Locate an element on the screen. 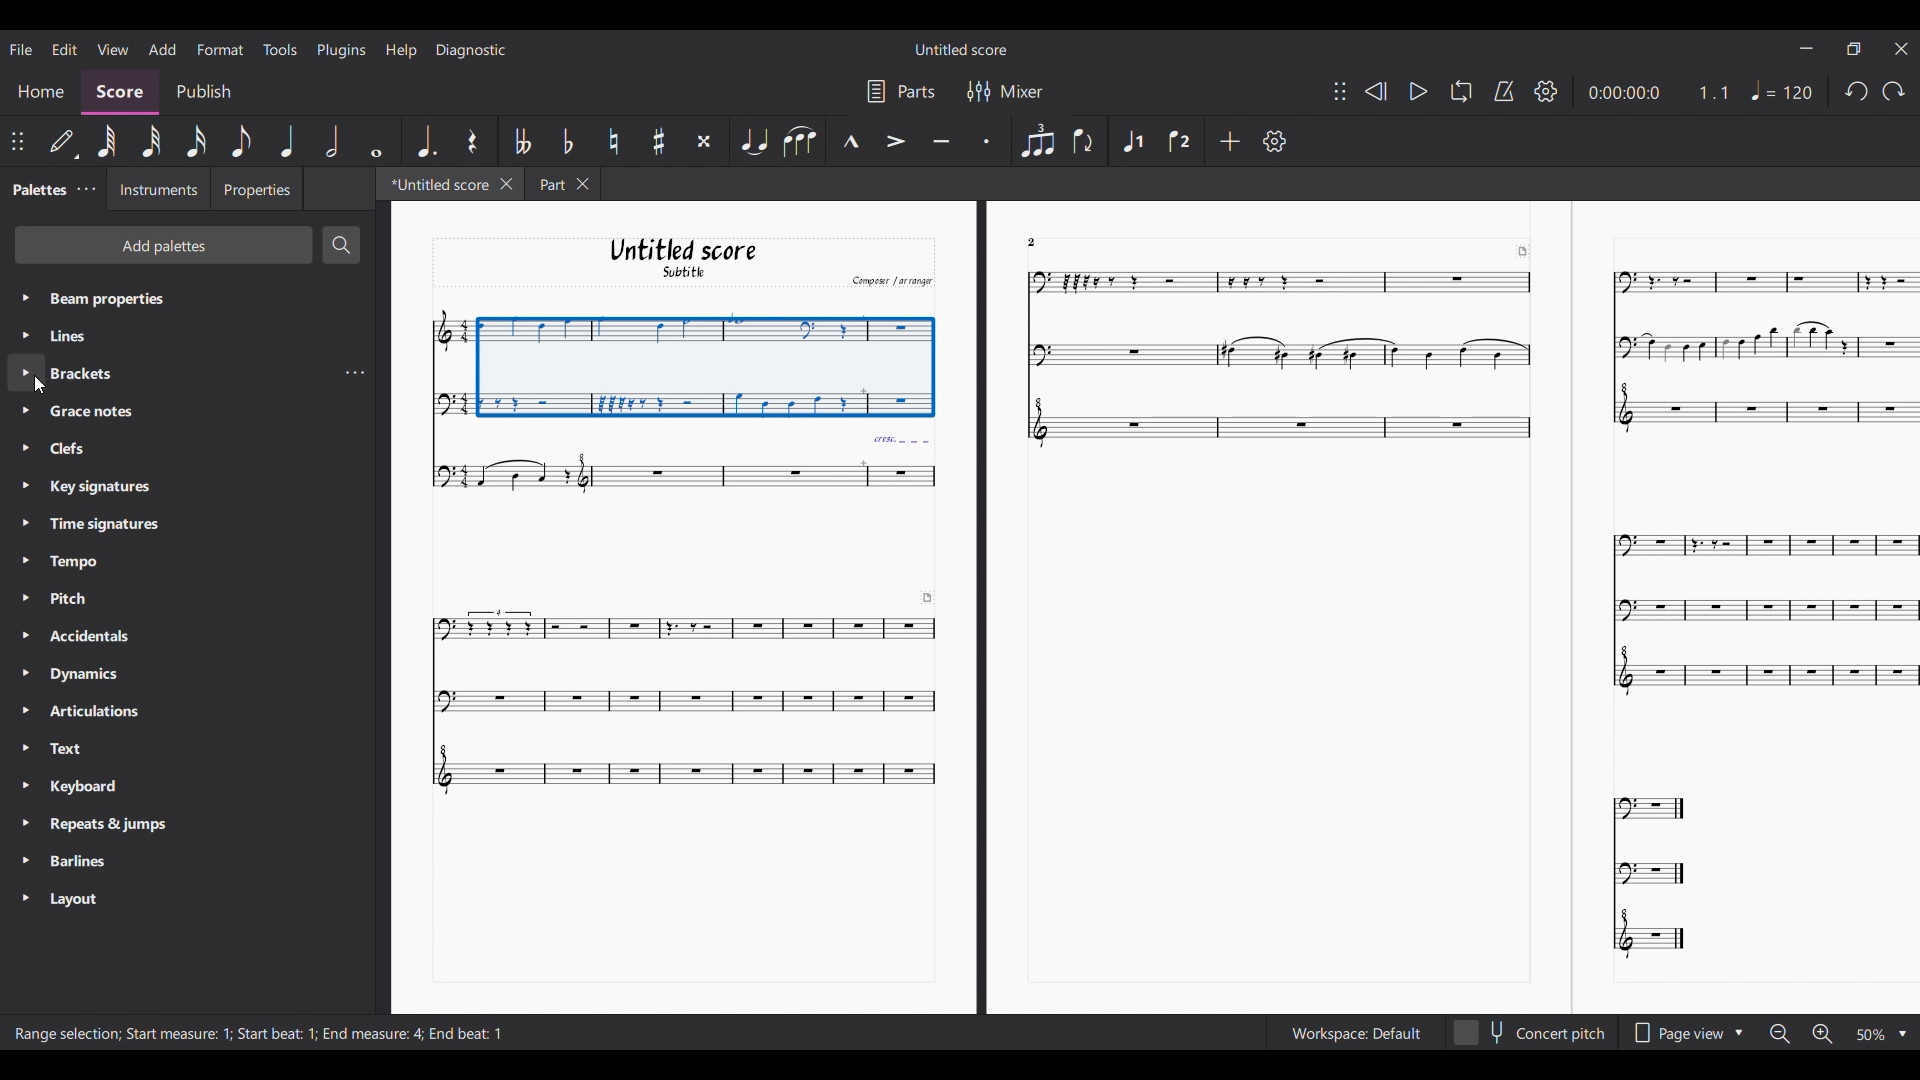  Marcato is located at coordinates (850, 141).